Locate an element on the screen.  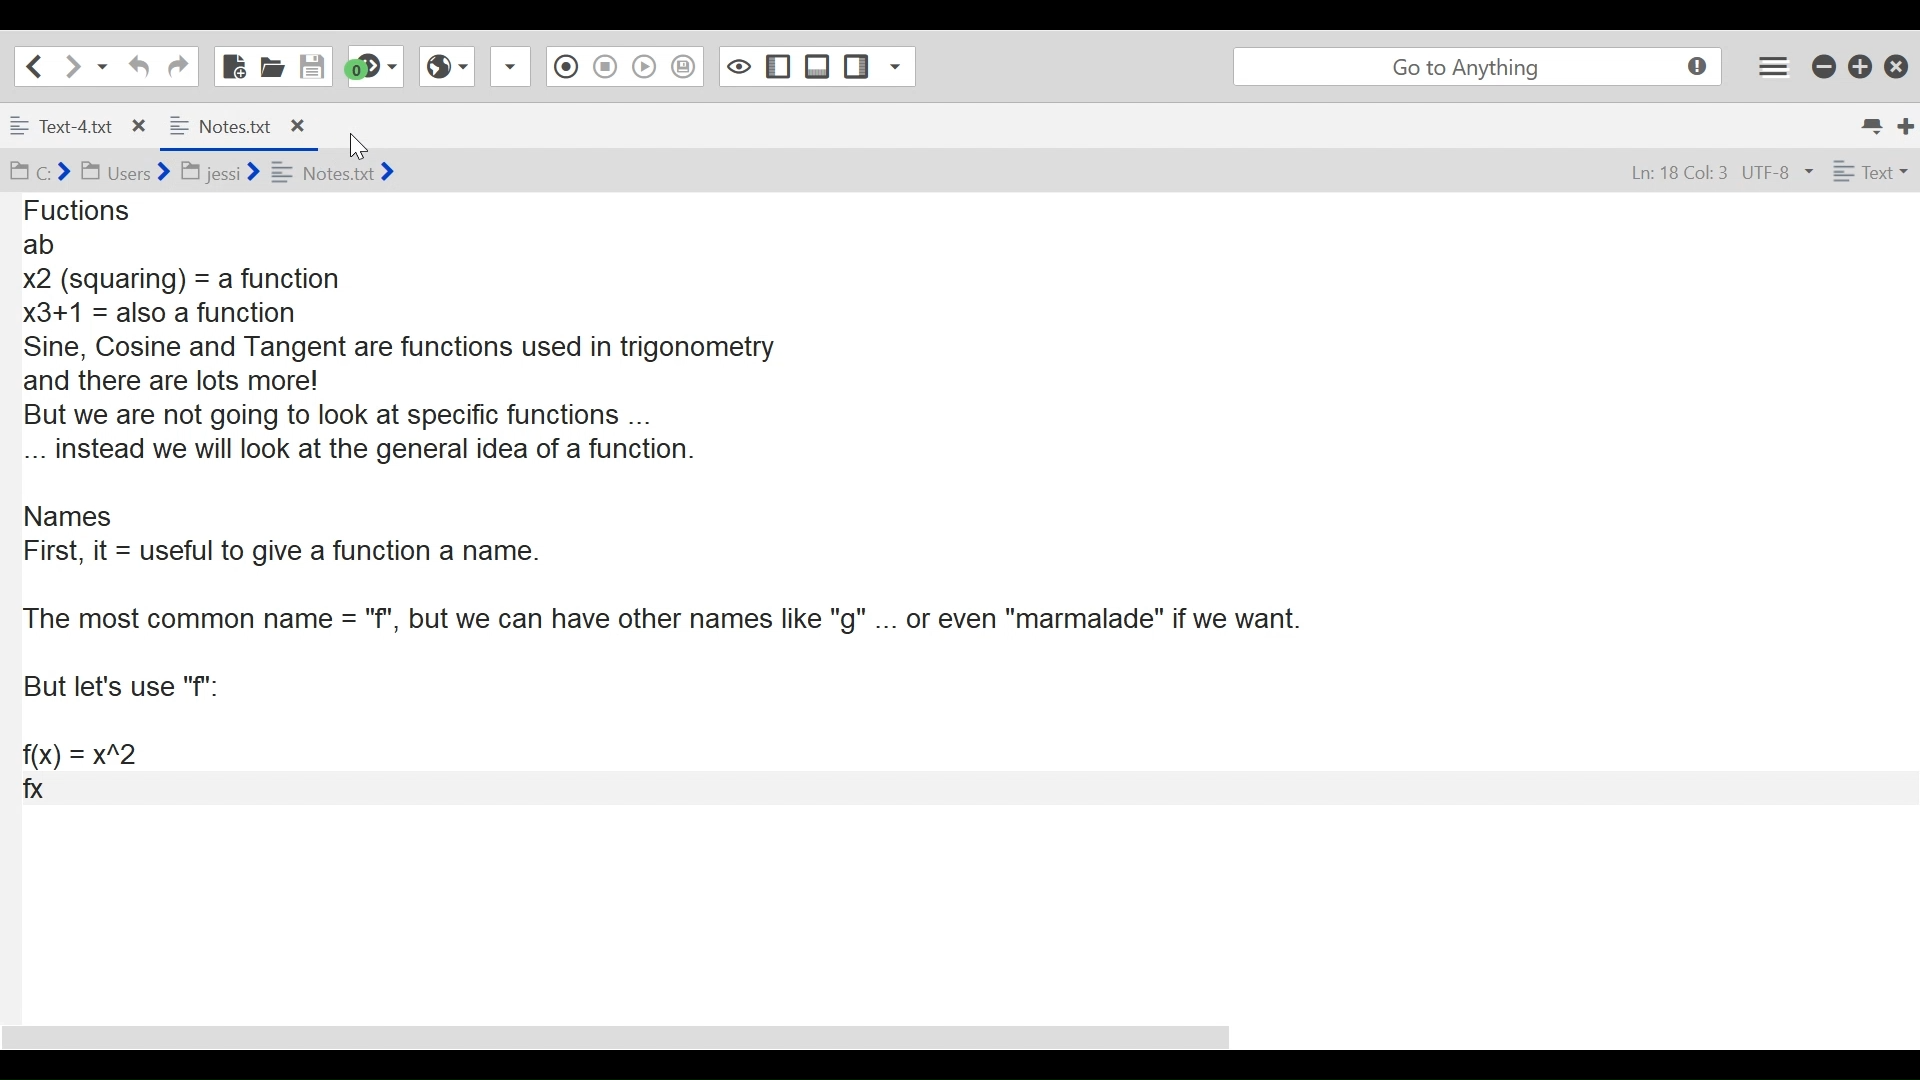
close is located at coordinates (296, 124).